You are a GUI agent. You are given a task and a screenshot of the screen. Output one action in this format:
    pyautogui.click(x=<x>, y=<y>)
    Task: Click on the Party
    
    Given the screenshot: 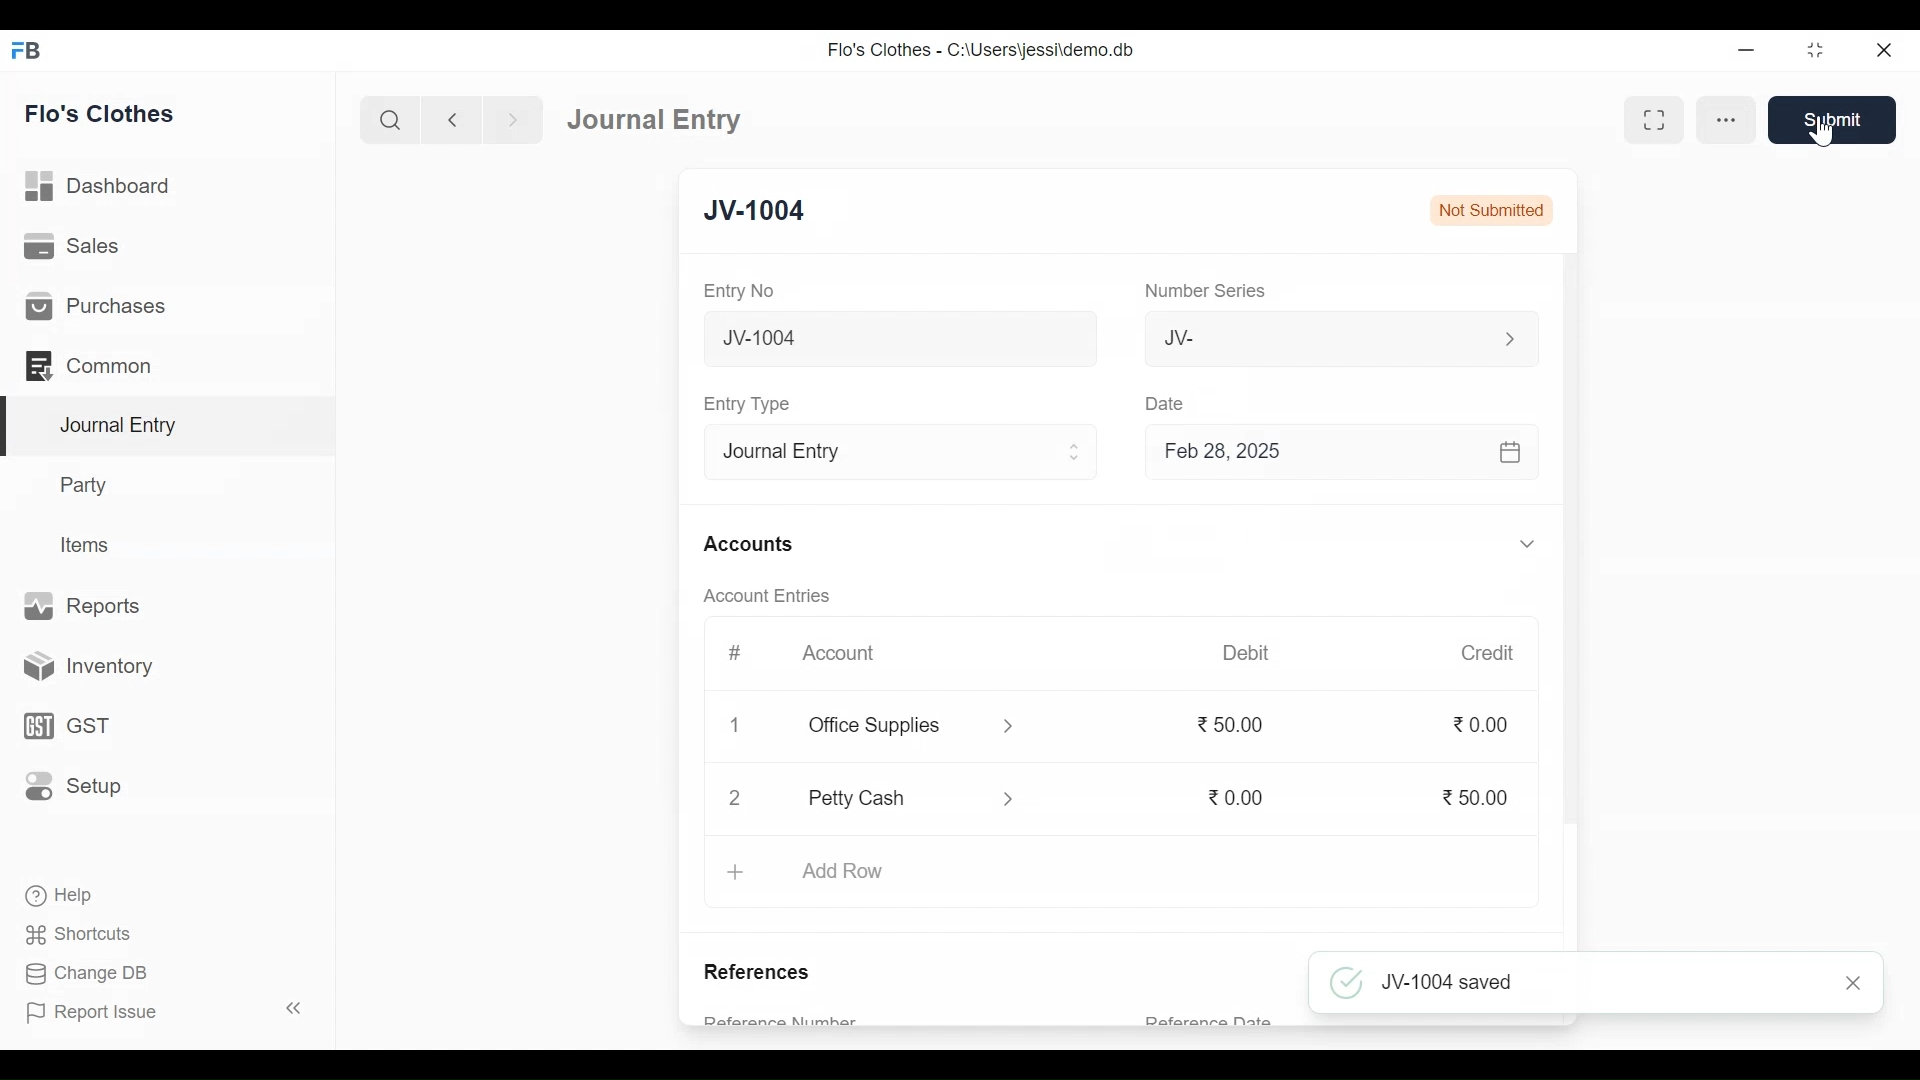 What is the action you would take?
    pyautogui.click(x=87, y=484)
    